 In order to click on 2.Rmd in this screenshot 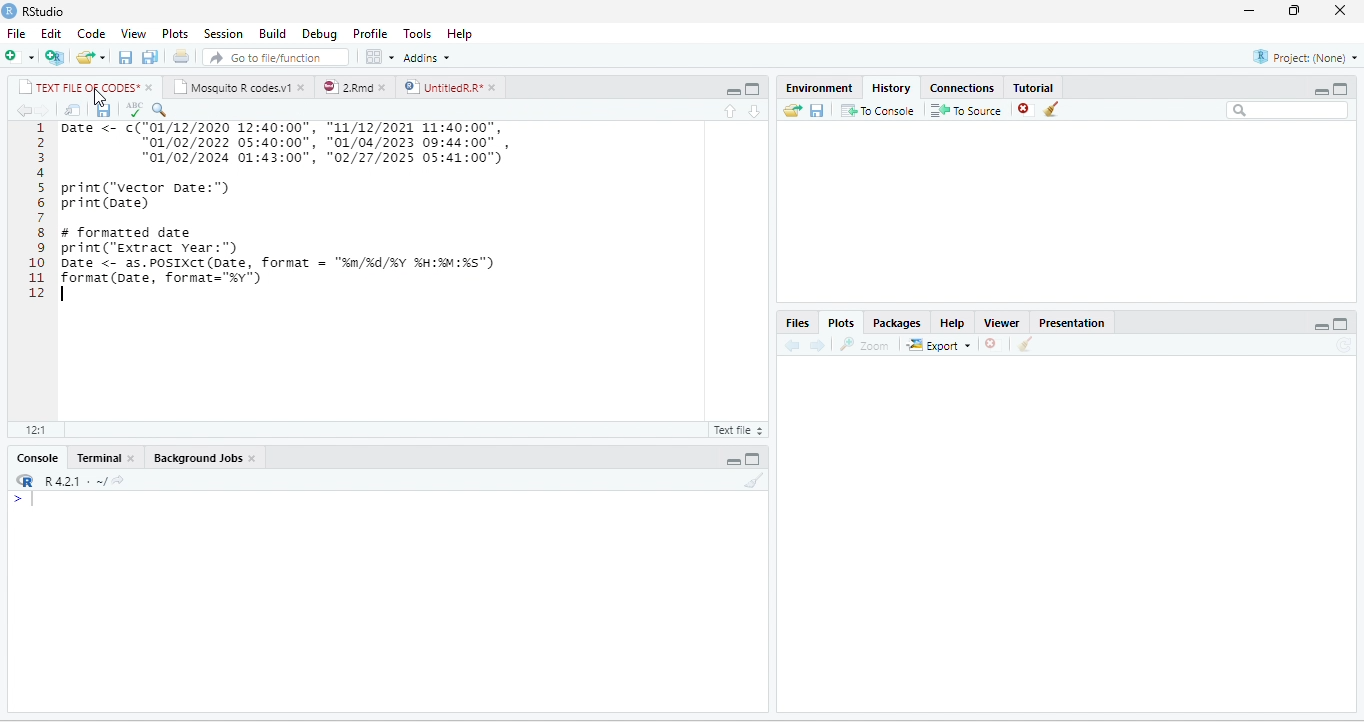, I will do `click(346, 87)`.